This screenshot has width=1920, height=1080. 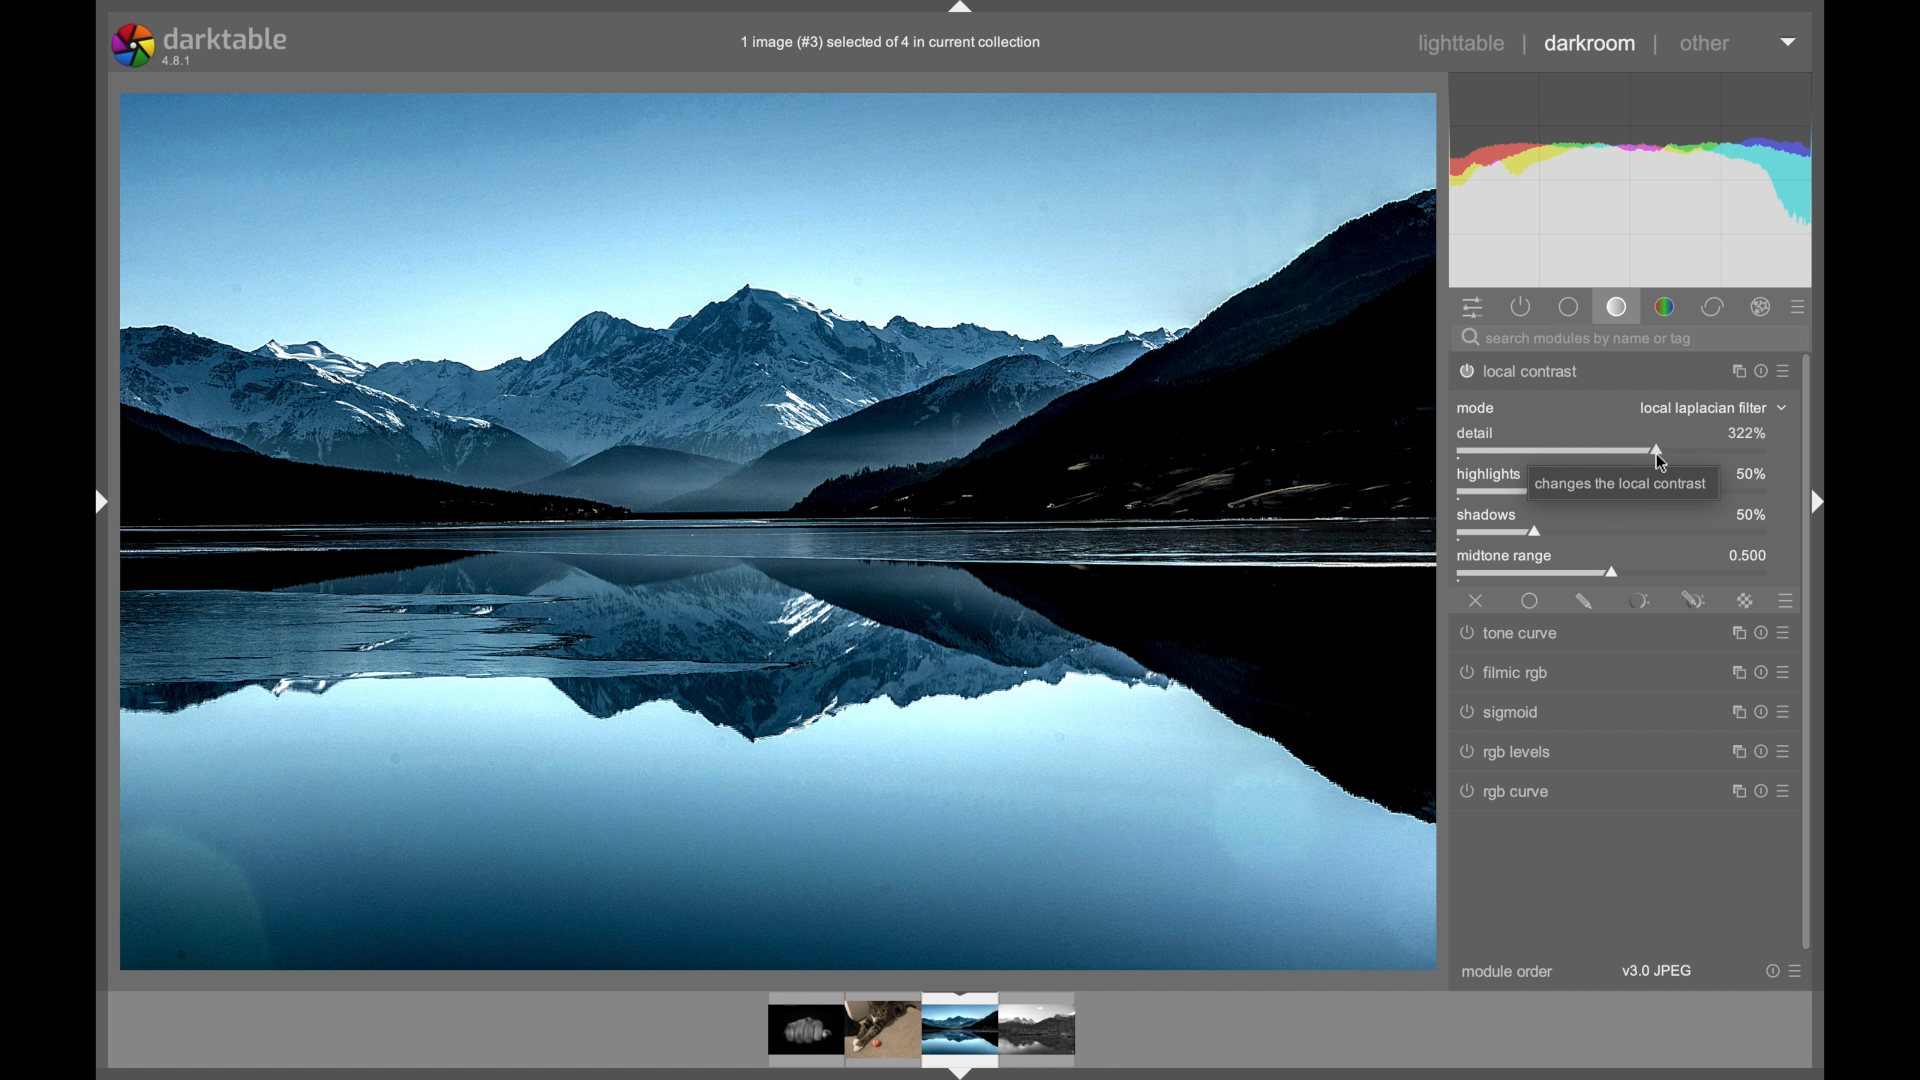 I want to click on other, so click(x=1706, y=42).